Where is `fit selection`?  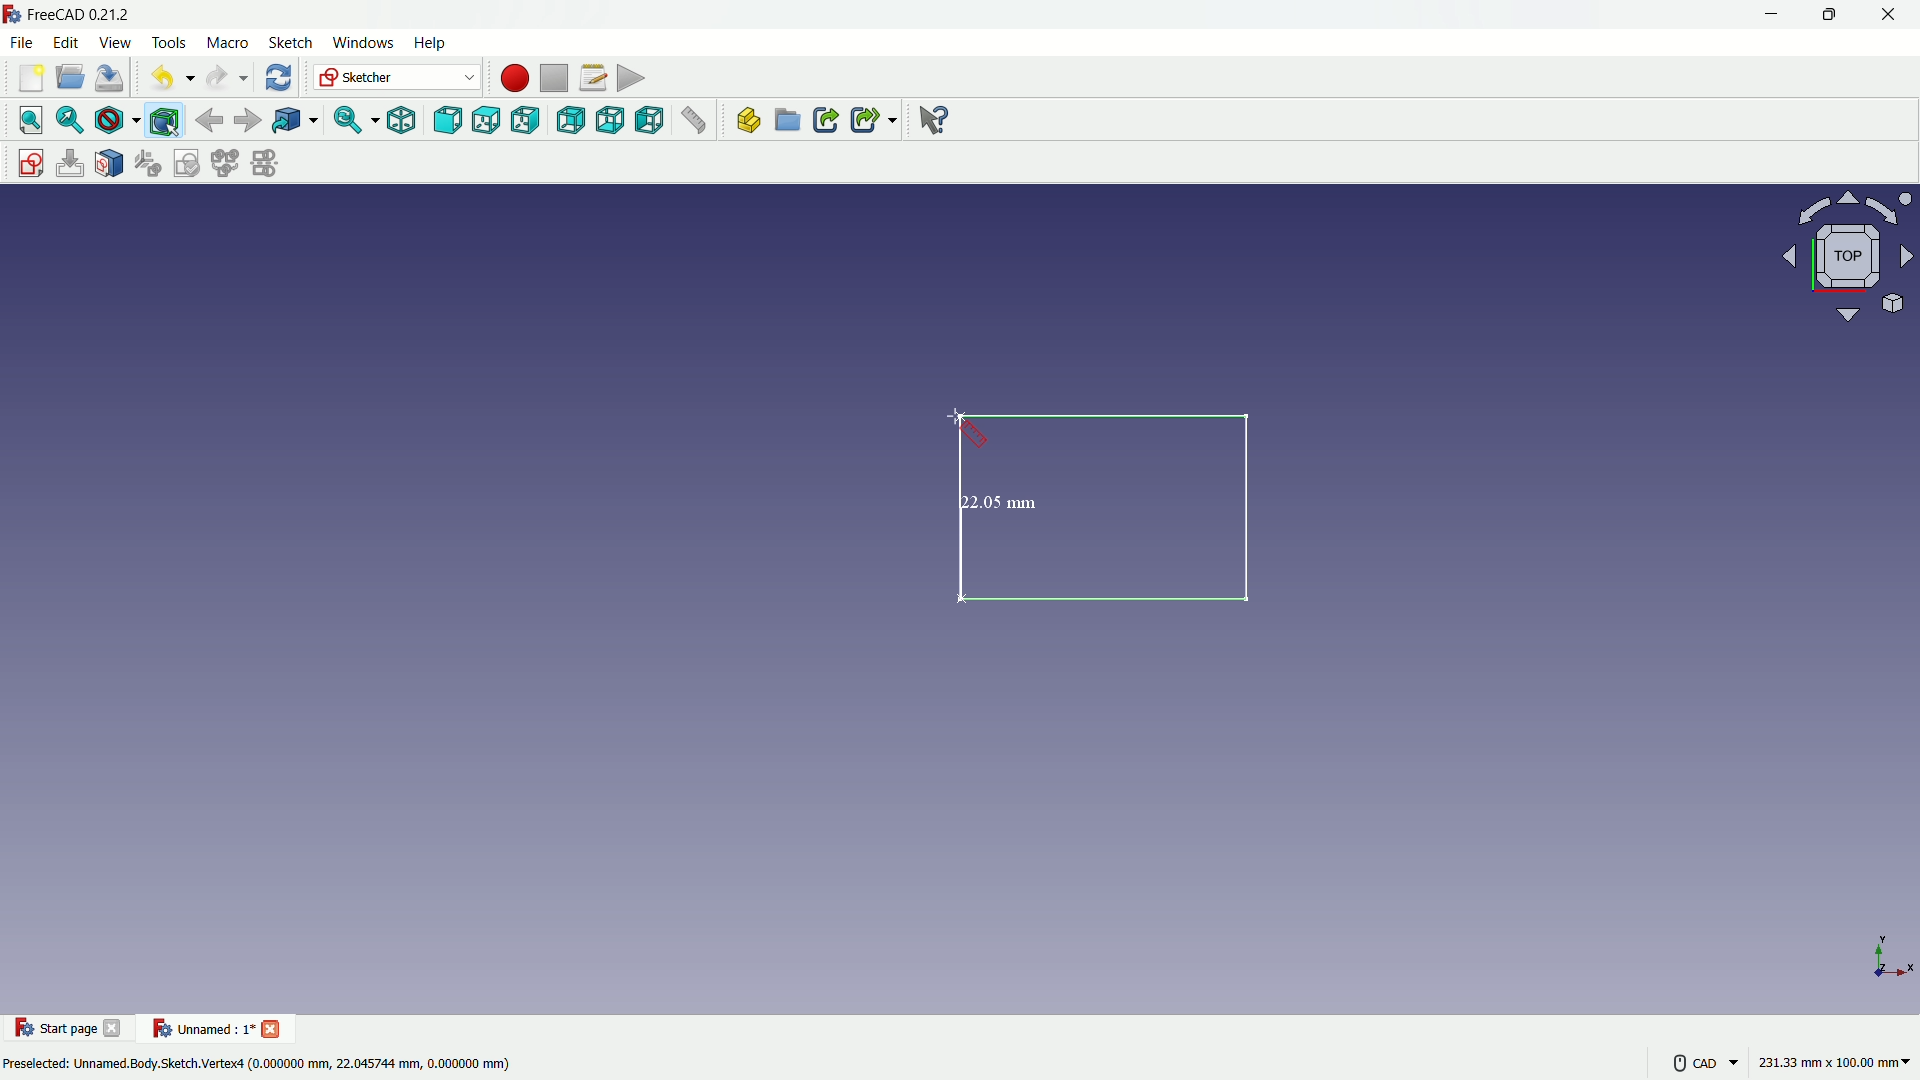
fit selection is located at coordinates (69, 120).